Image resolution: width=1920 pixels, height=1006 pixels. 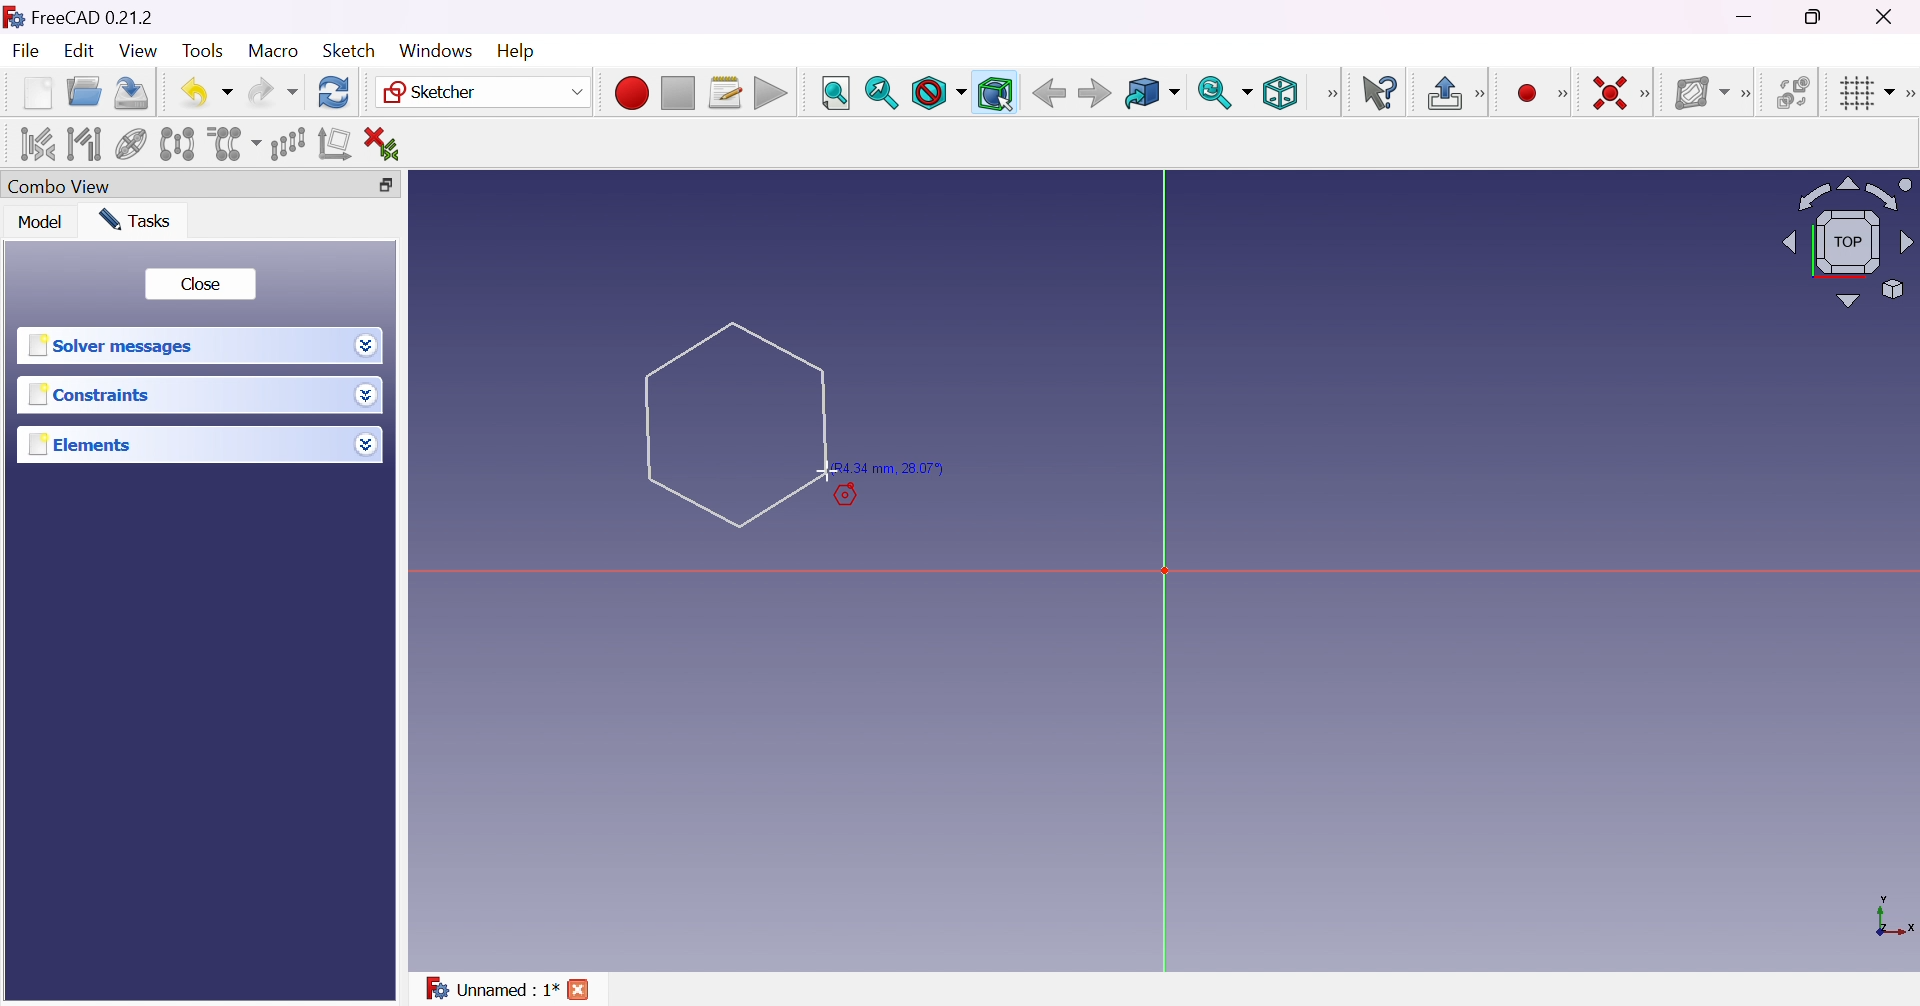 What do you see at coordinates (996, 94) in the screenshot?
I see `Bounding box` at bounding box center [996, 94].